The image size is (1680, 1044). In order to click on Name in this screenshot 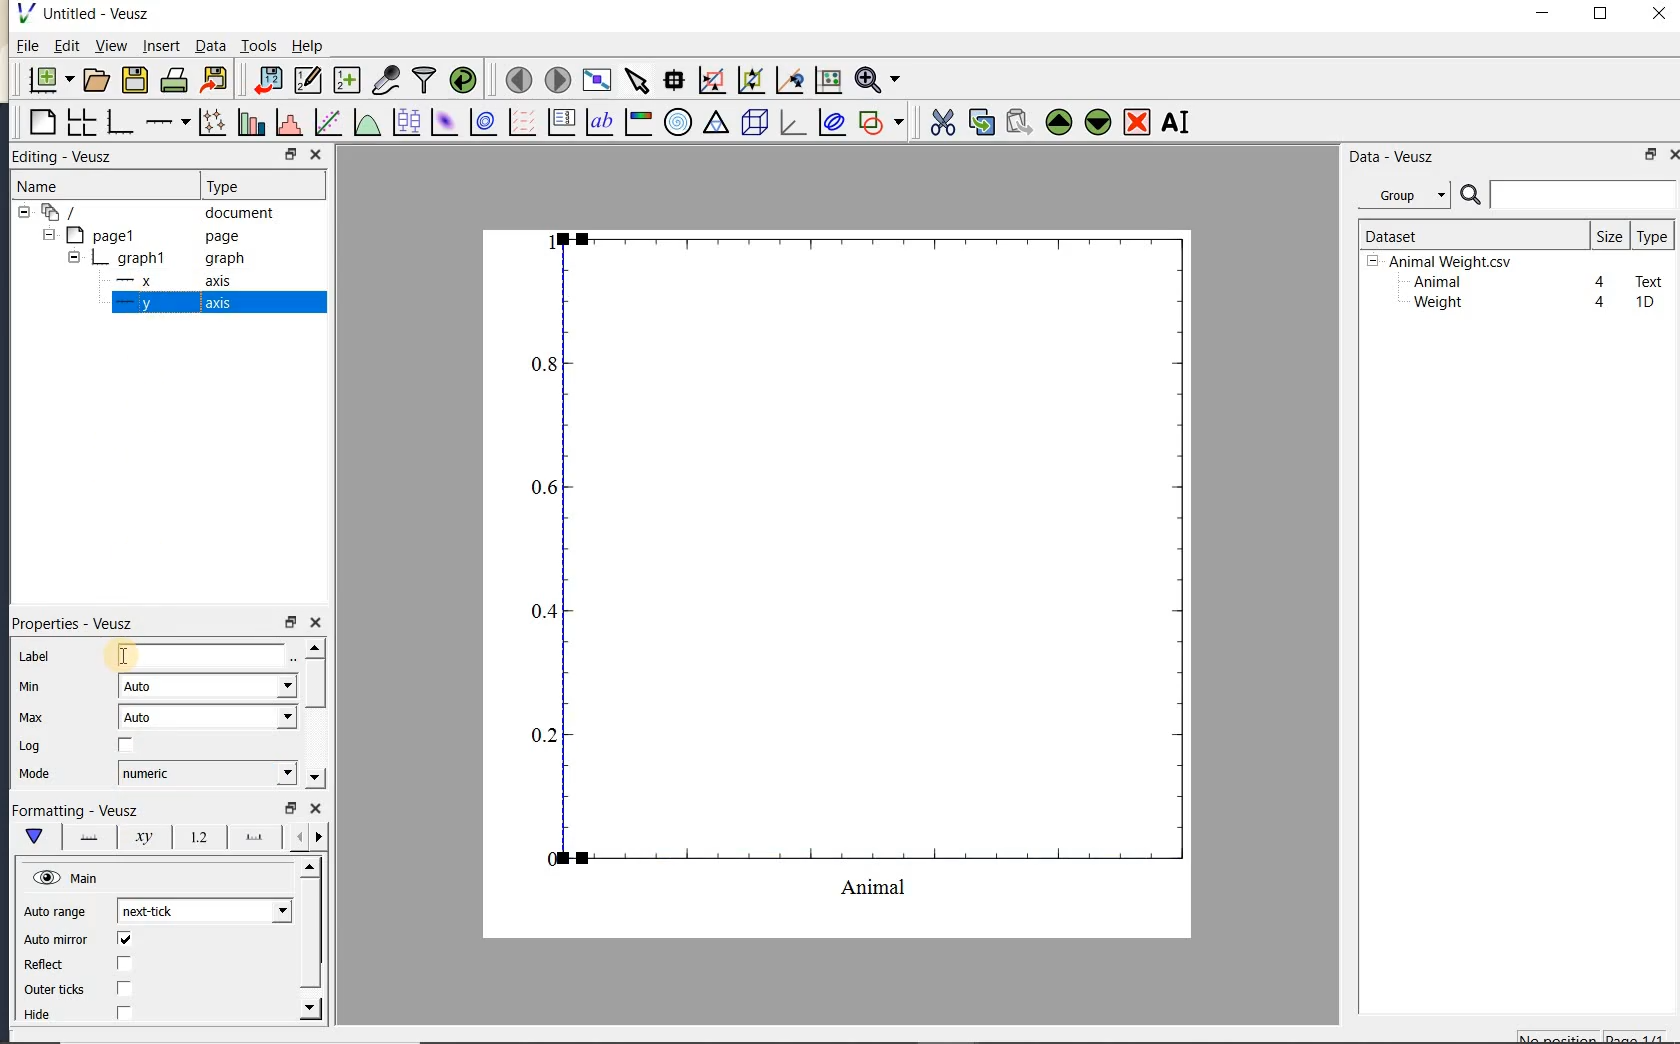, I will do `click(59, 186)`.